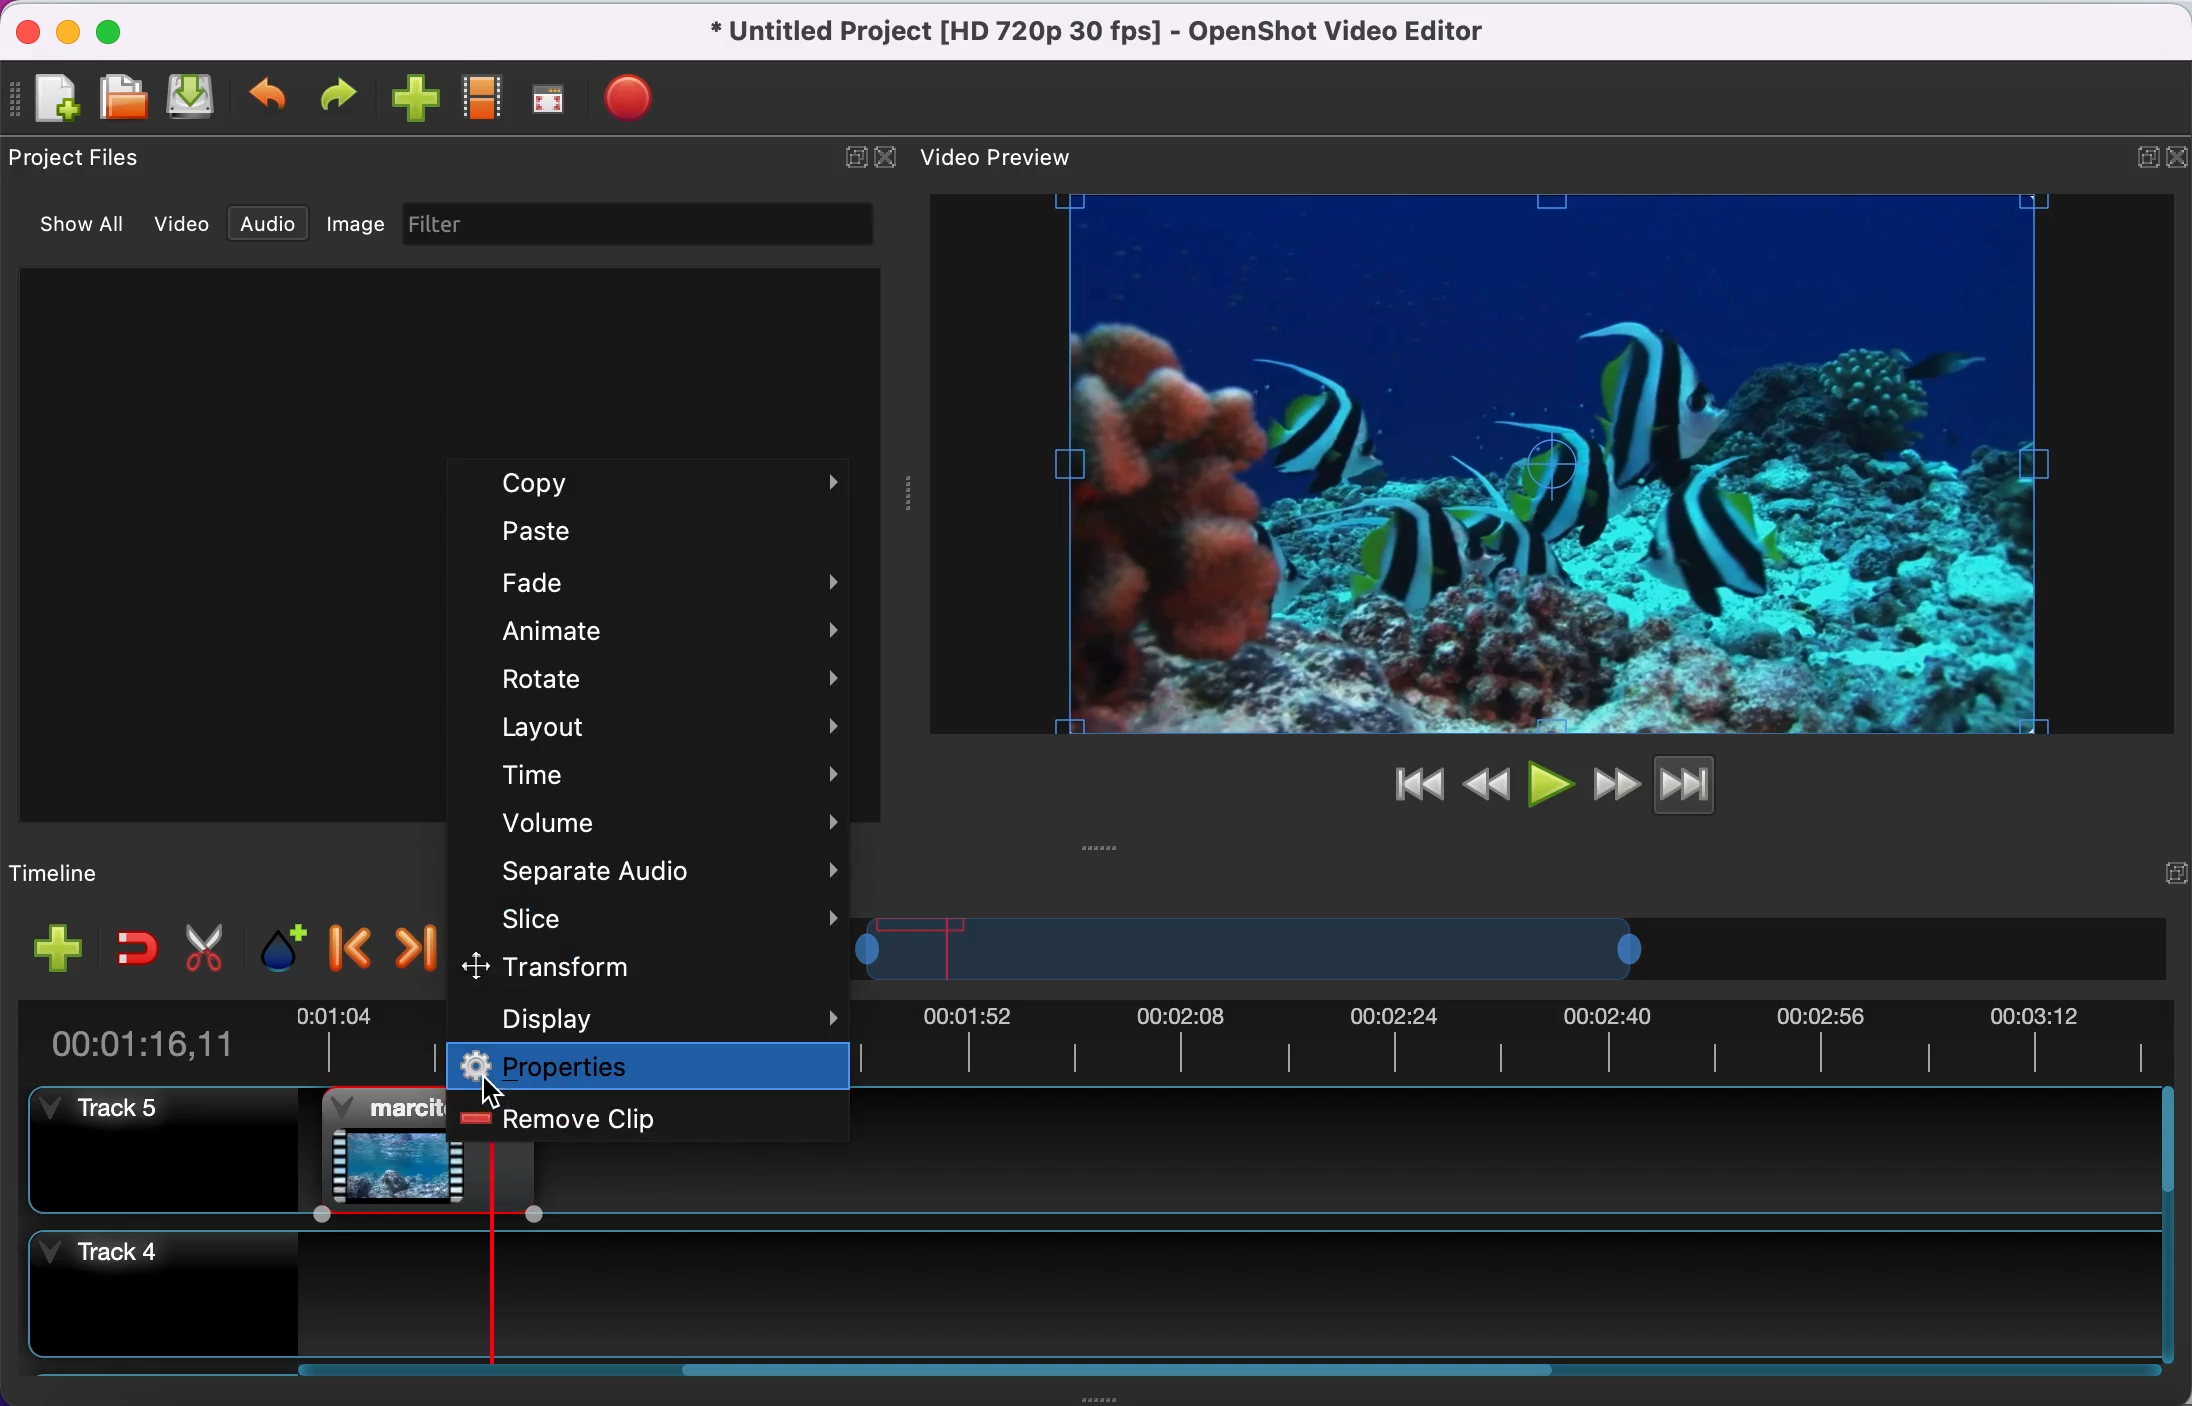 The image size is (2192, 1406). Describe the element at coordinates (1129, 35) in the screenshot. I see `title - Untitled Project (HD 720p 30 fps)-OpenShot Video Editor` at that location.